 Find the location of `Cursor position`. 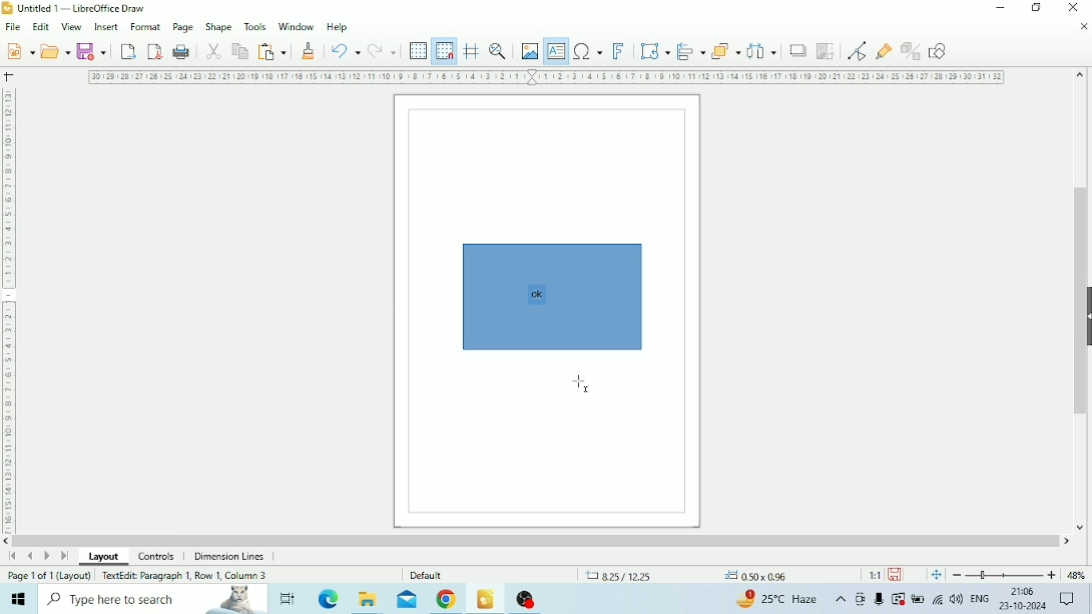

Cursor position is located at coordinates (688, 575).